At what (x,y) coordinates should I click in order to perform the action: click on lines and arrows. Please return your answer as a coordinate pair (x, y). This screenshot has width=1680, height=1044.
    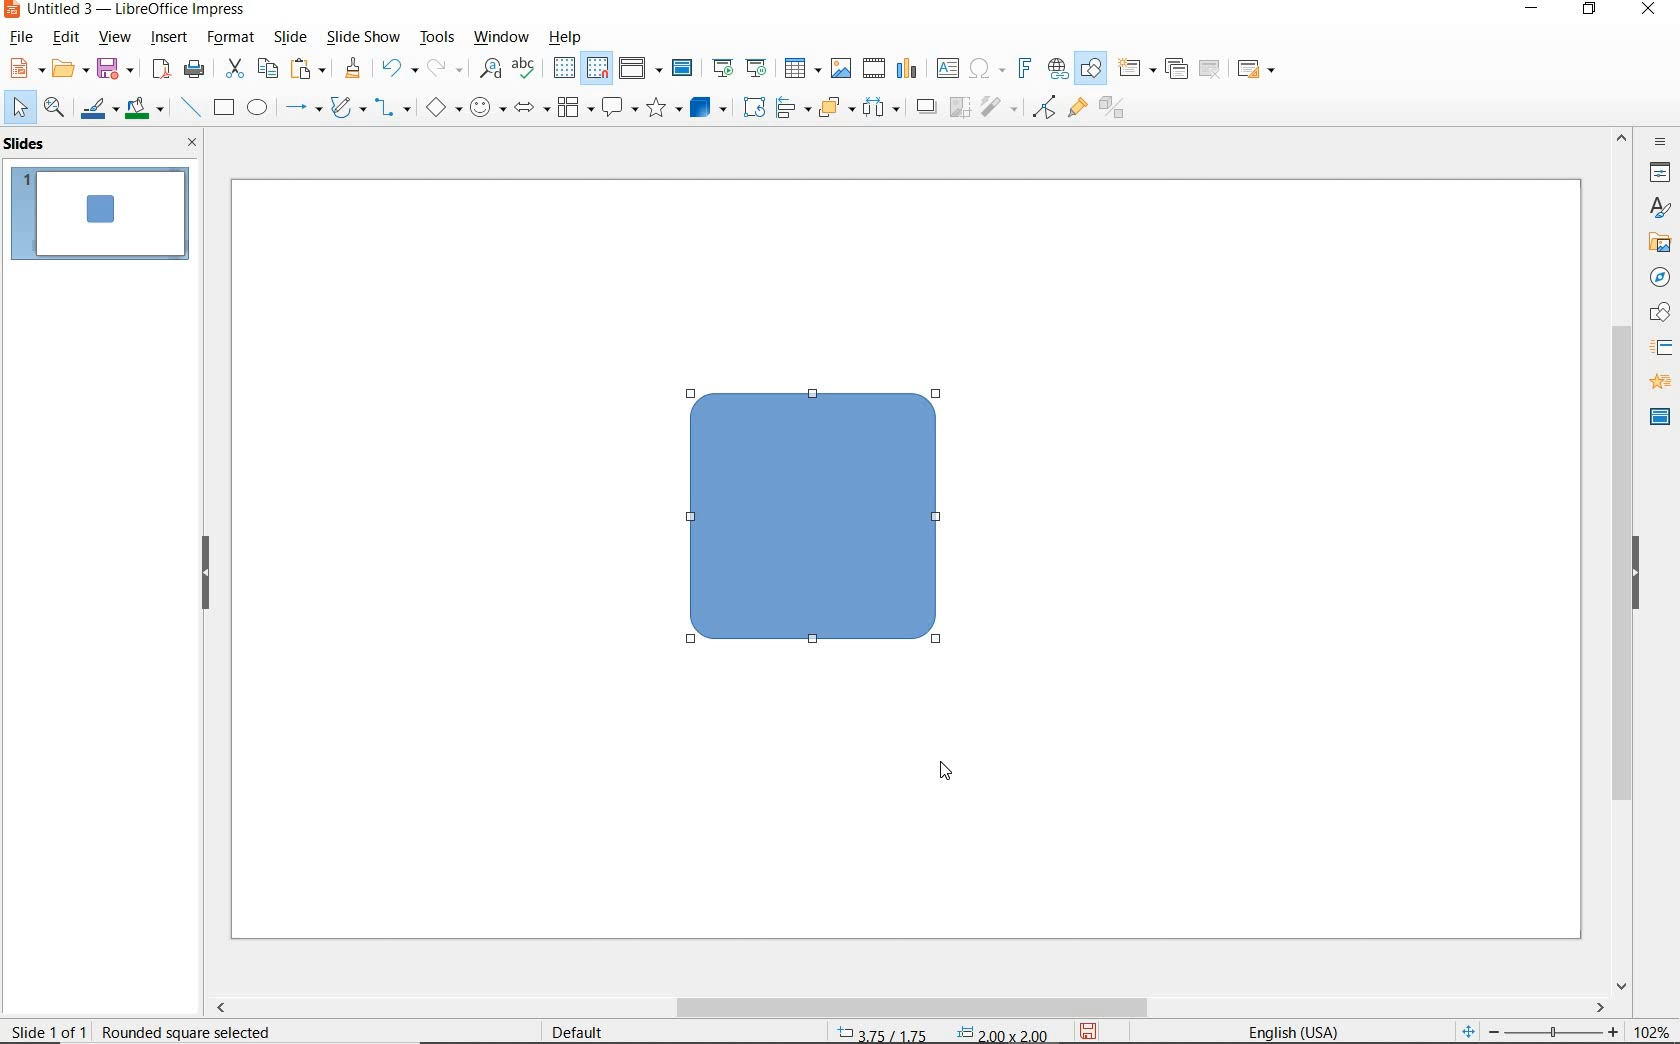
    Looking at the image, I should click on (302, 108).